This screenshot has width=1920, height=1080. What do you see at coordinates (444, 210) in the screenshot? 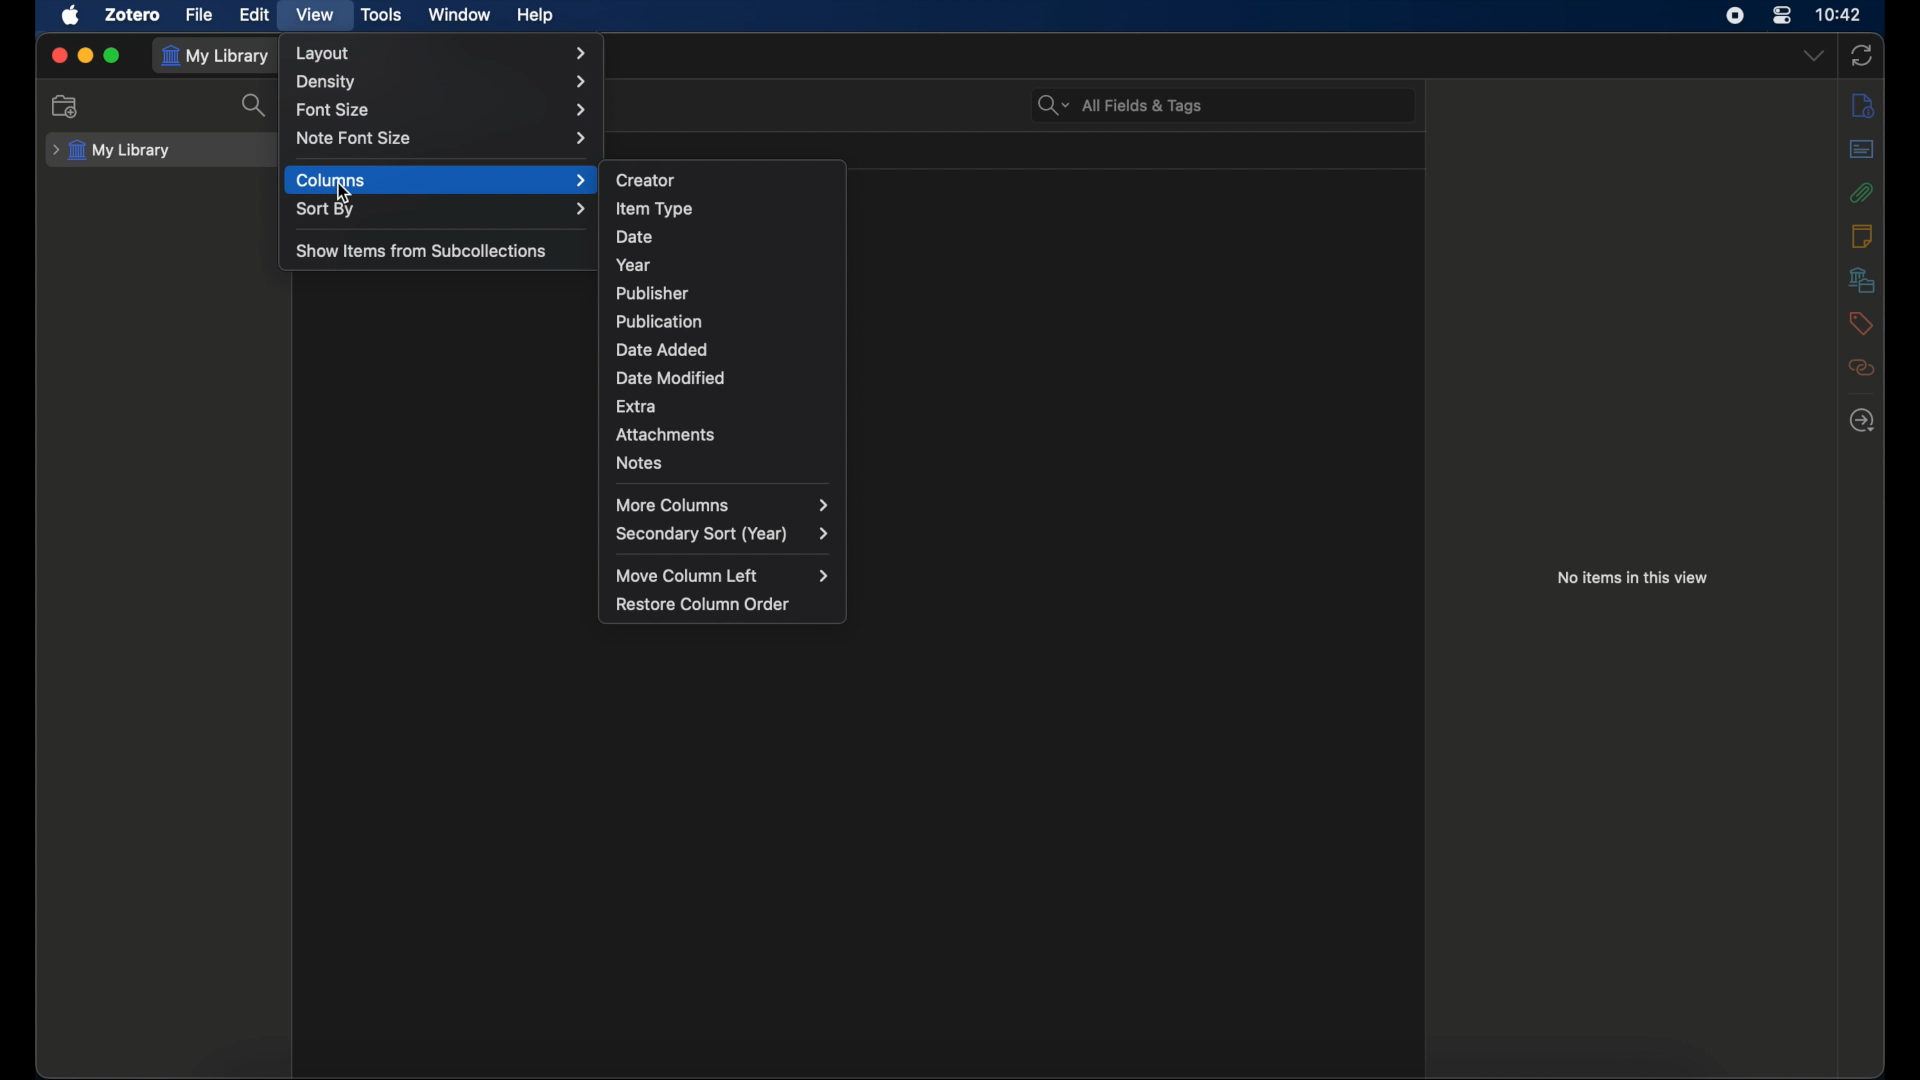
I see `sort by` at bounding box center [444, 210].